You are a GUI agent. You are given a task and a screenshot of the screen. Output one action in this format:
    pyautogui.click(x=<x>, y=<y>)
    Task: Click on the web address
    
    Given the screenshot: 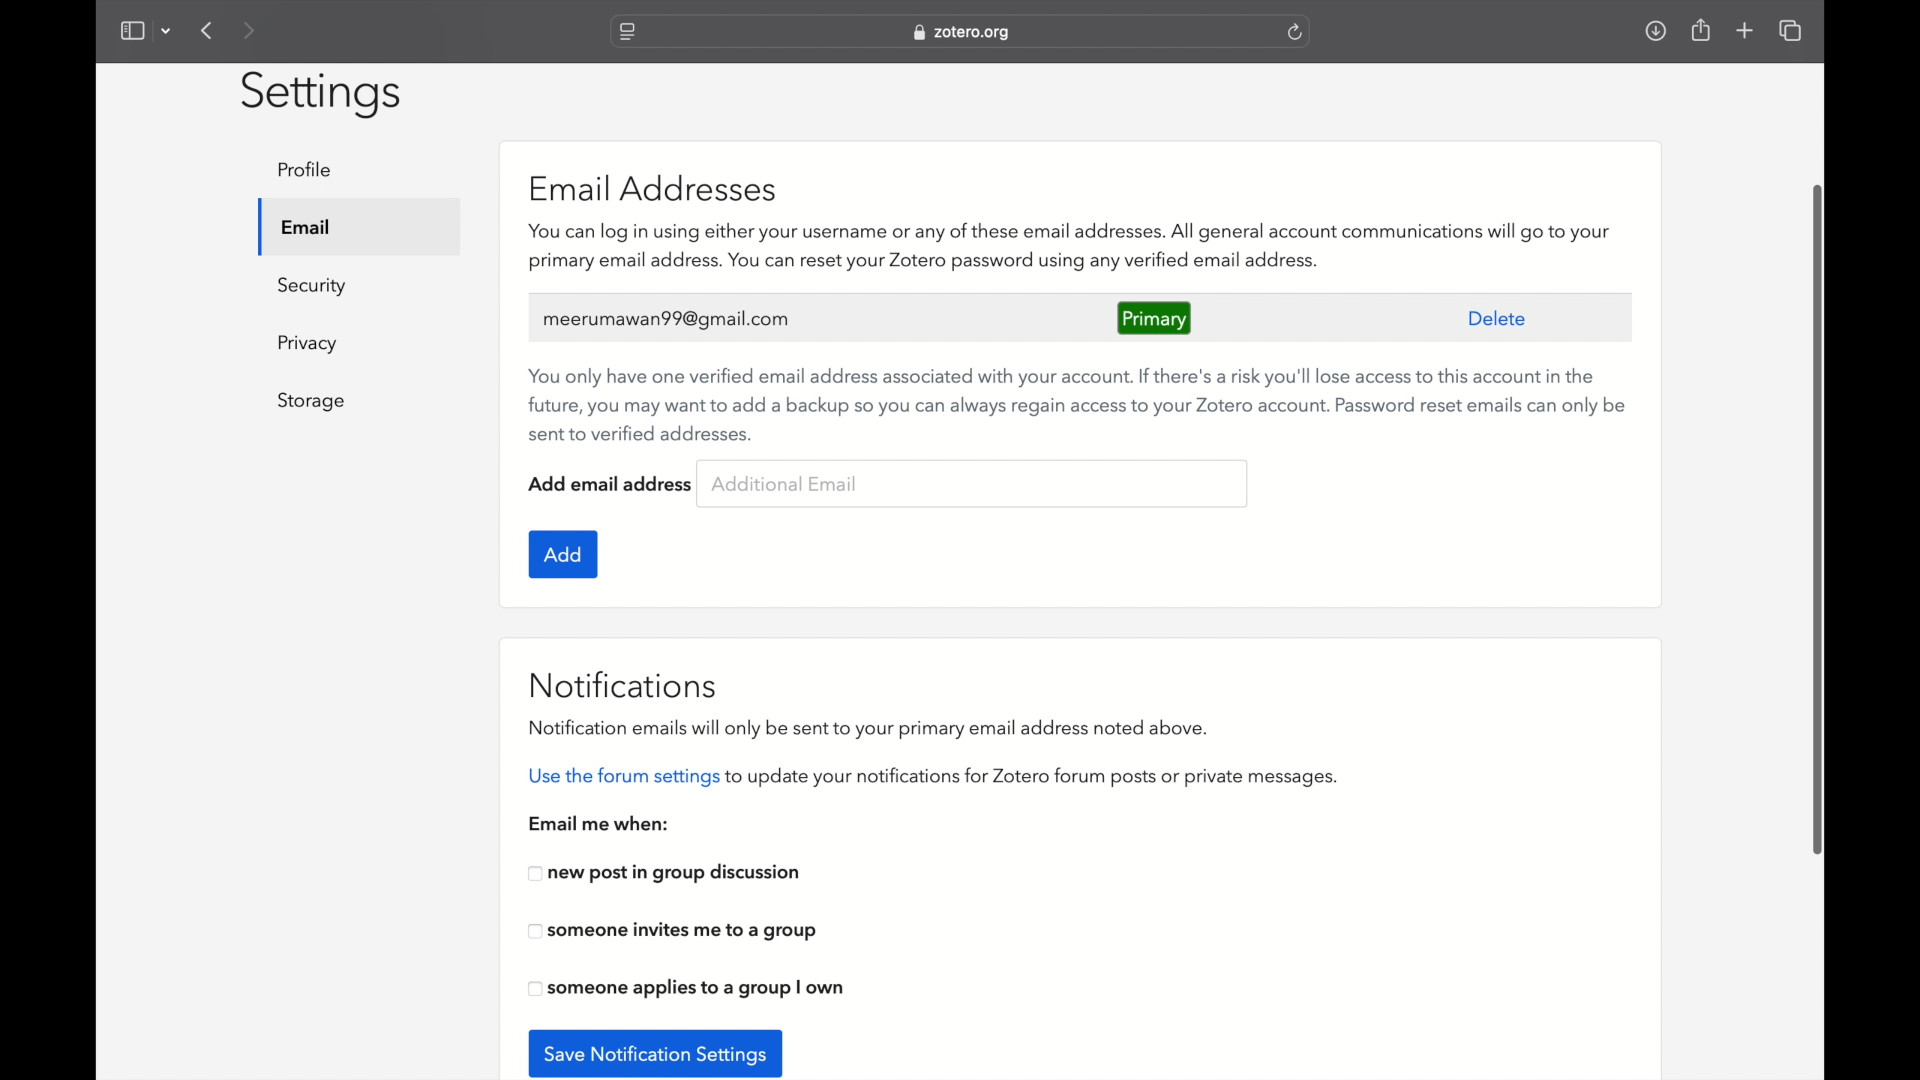 What is the action you would take?
    pyautogui.click(x=964, y=34)
    